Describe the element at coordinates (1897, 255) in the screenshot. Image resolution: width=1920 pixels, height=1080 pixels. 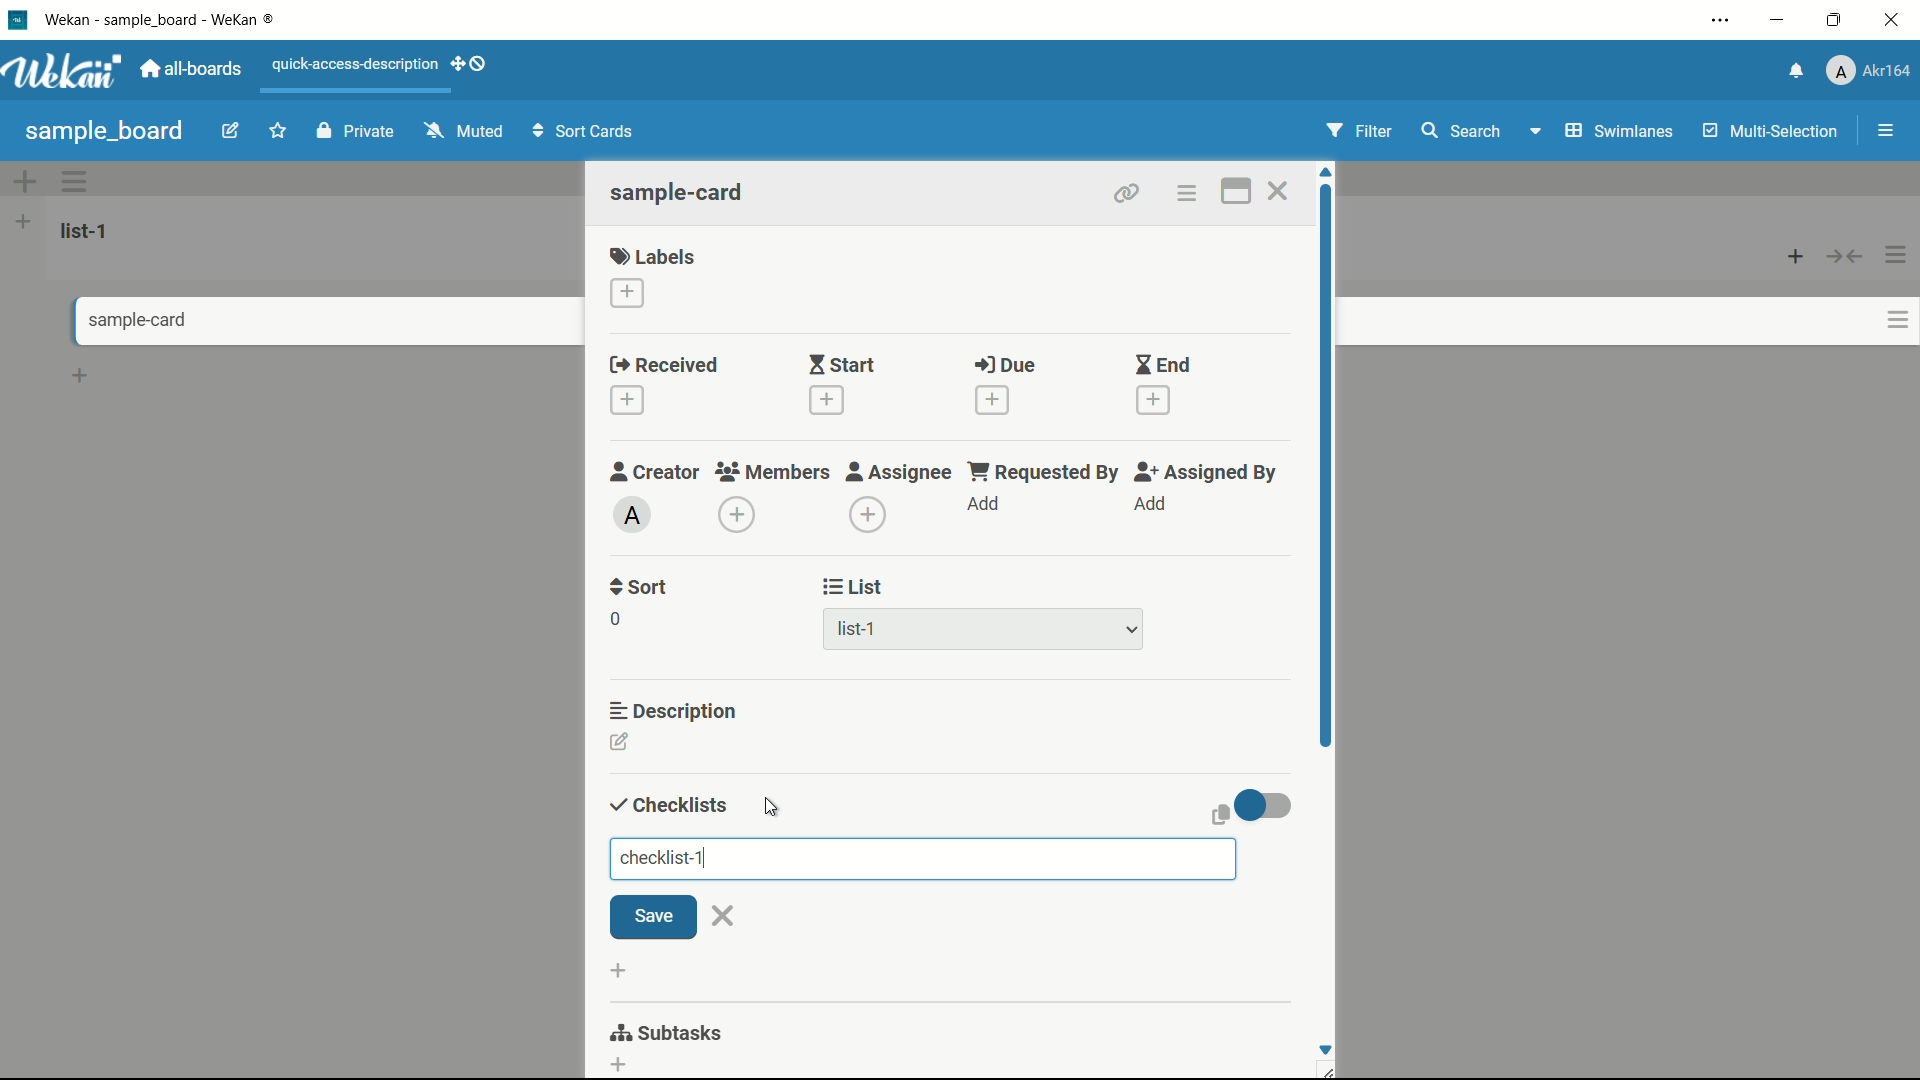
I see `list actions` at that location.